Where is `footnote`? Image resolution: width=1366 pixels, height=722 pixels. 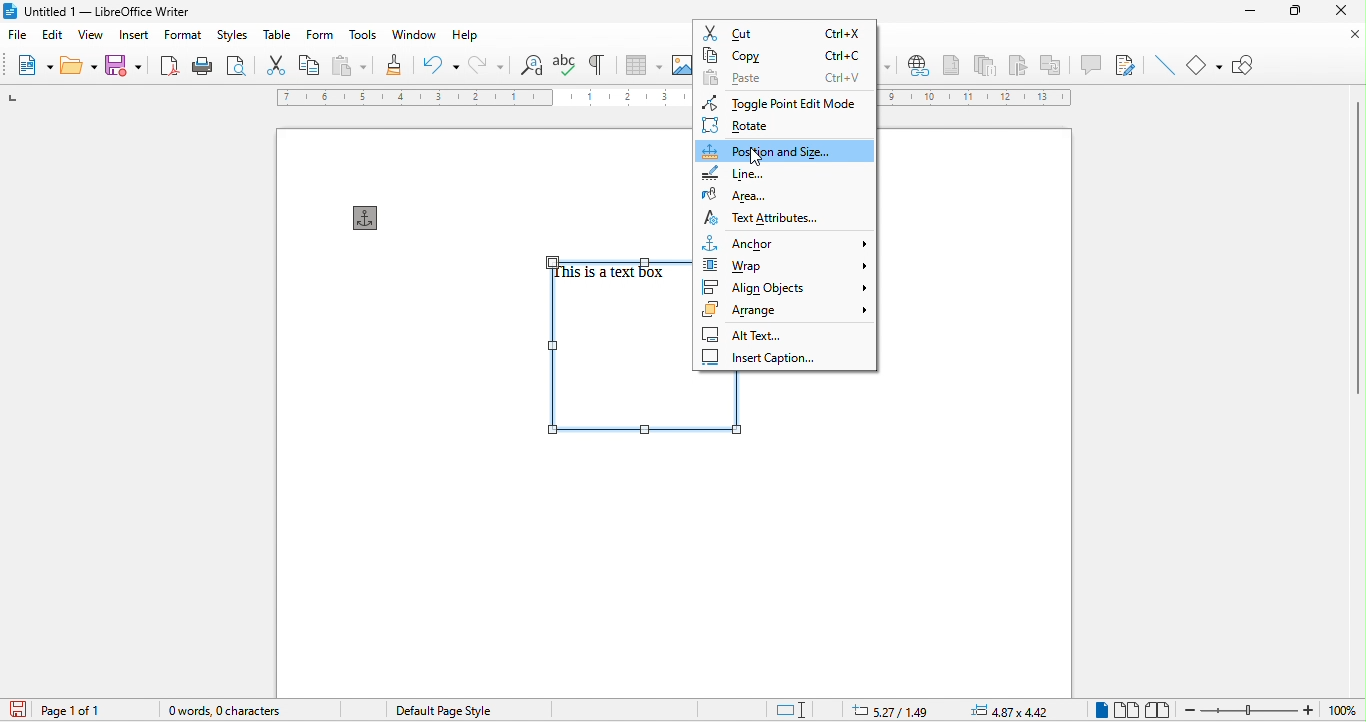
footnote is located at coordinates (950, 64).